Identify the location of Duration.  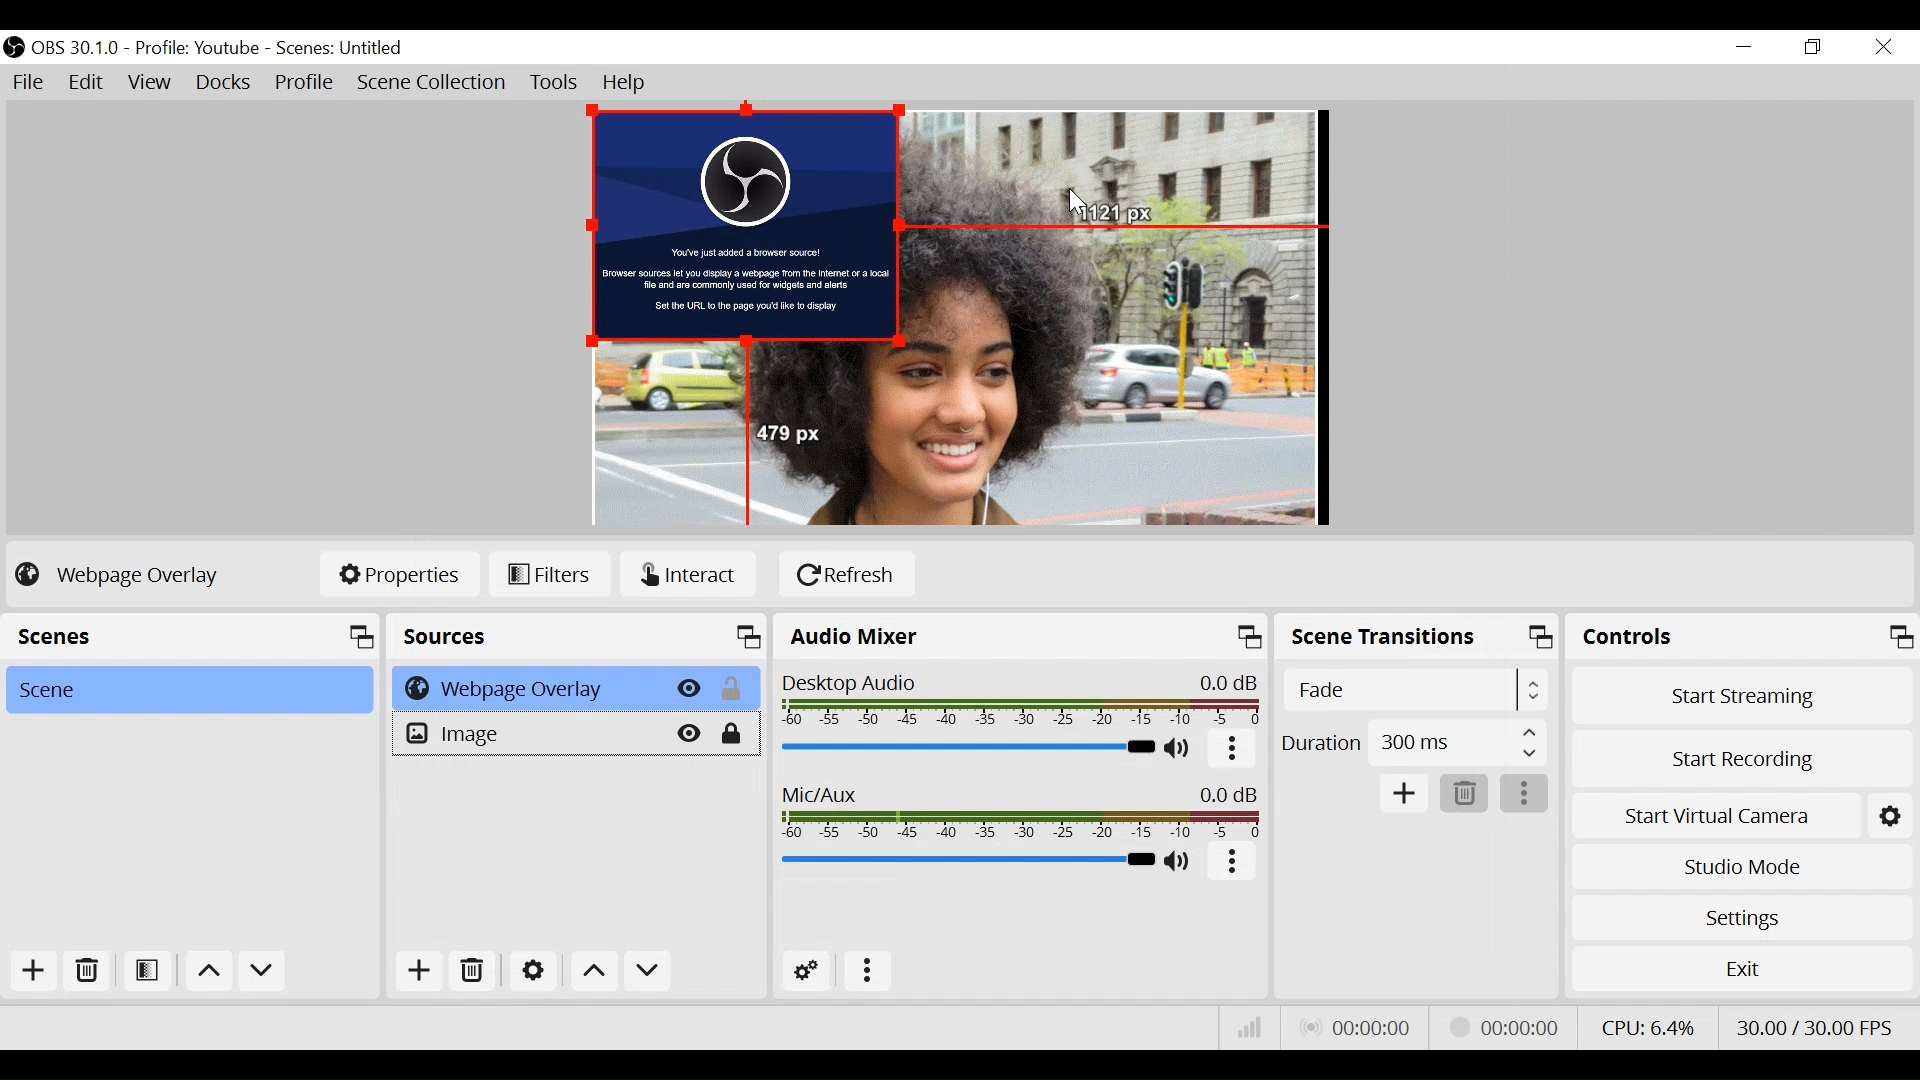
(1413, 745).